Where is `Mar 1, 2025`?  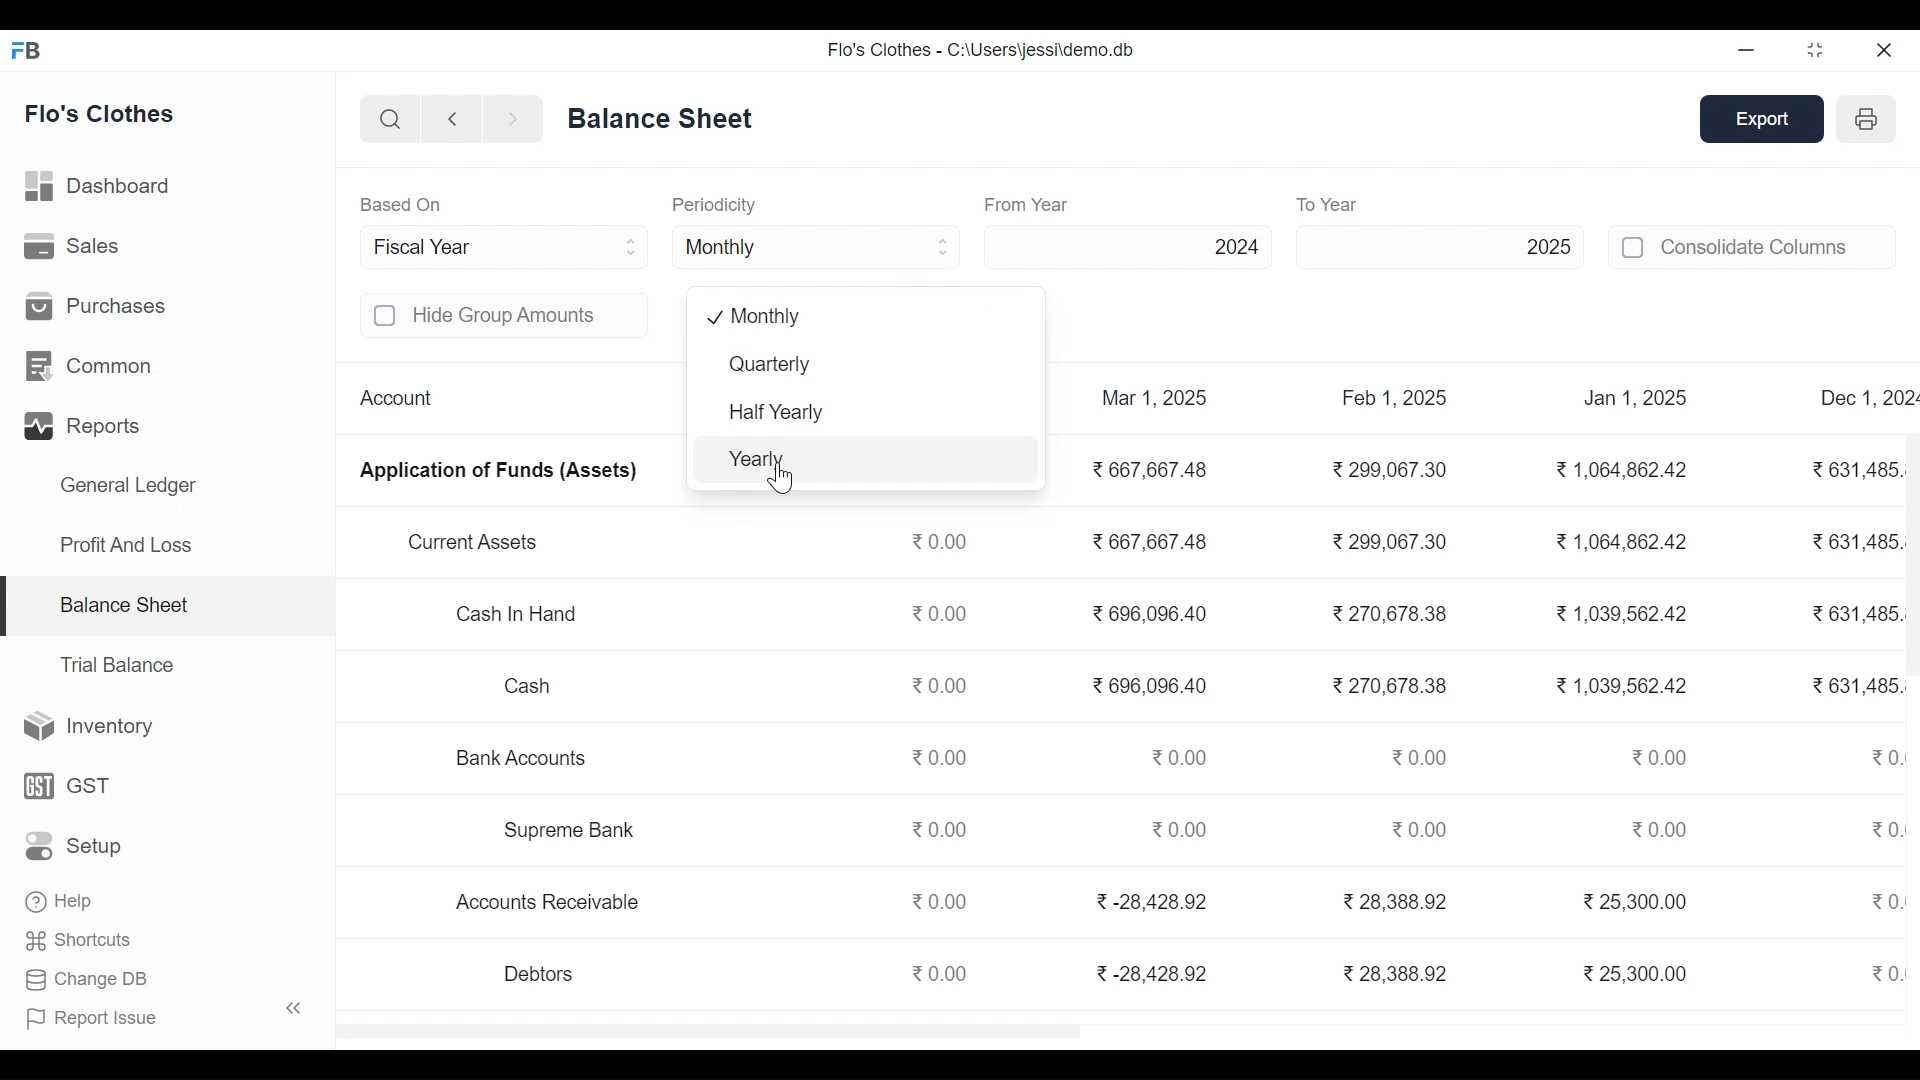
Mar 1, 2025 is located at coordinates (1155, 398).